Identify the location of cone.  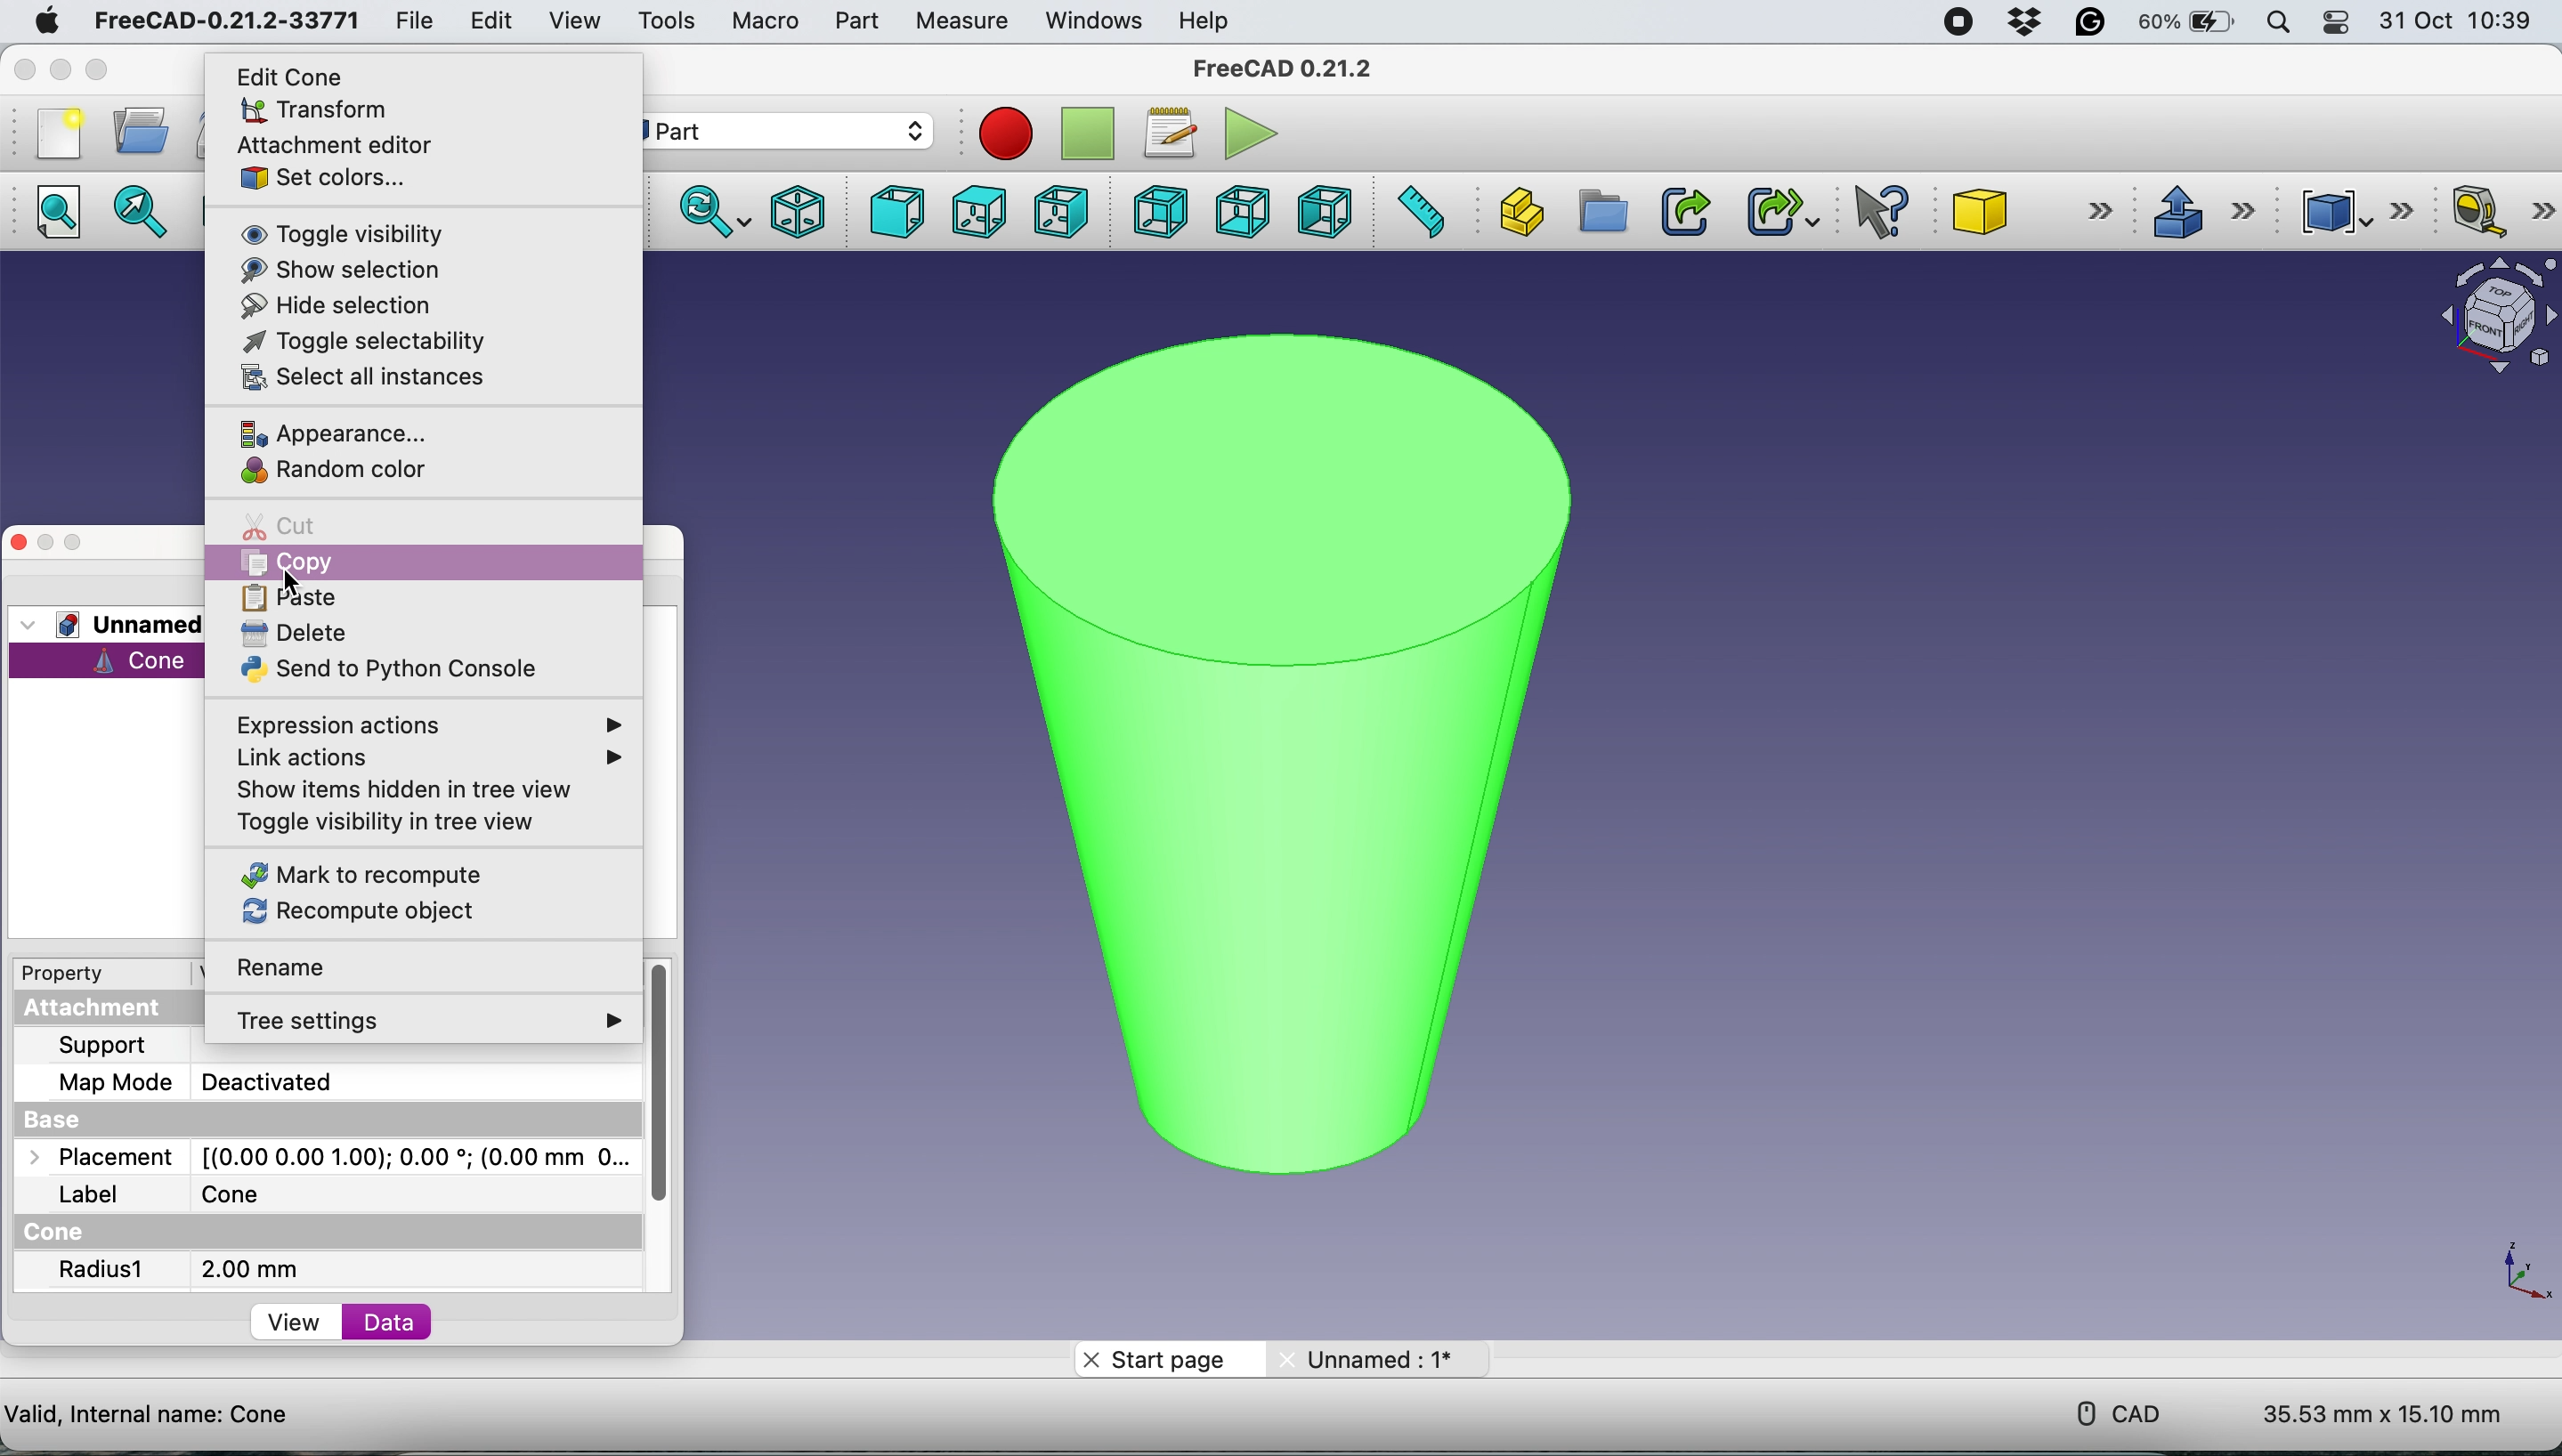
(1267, 739).